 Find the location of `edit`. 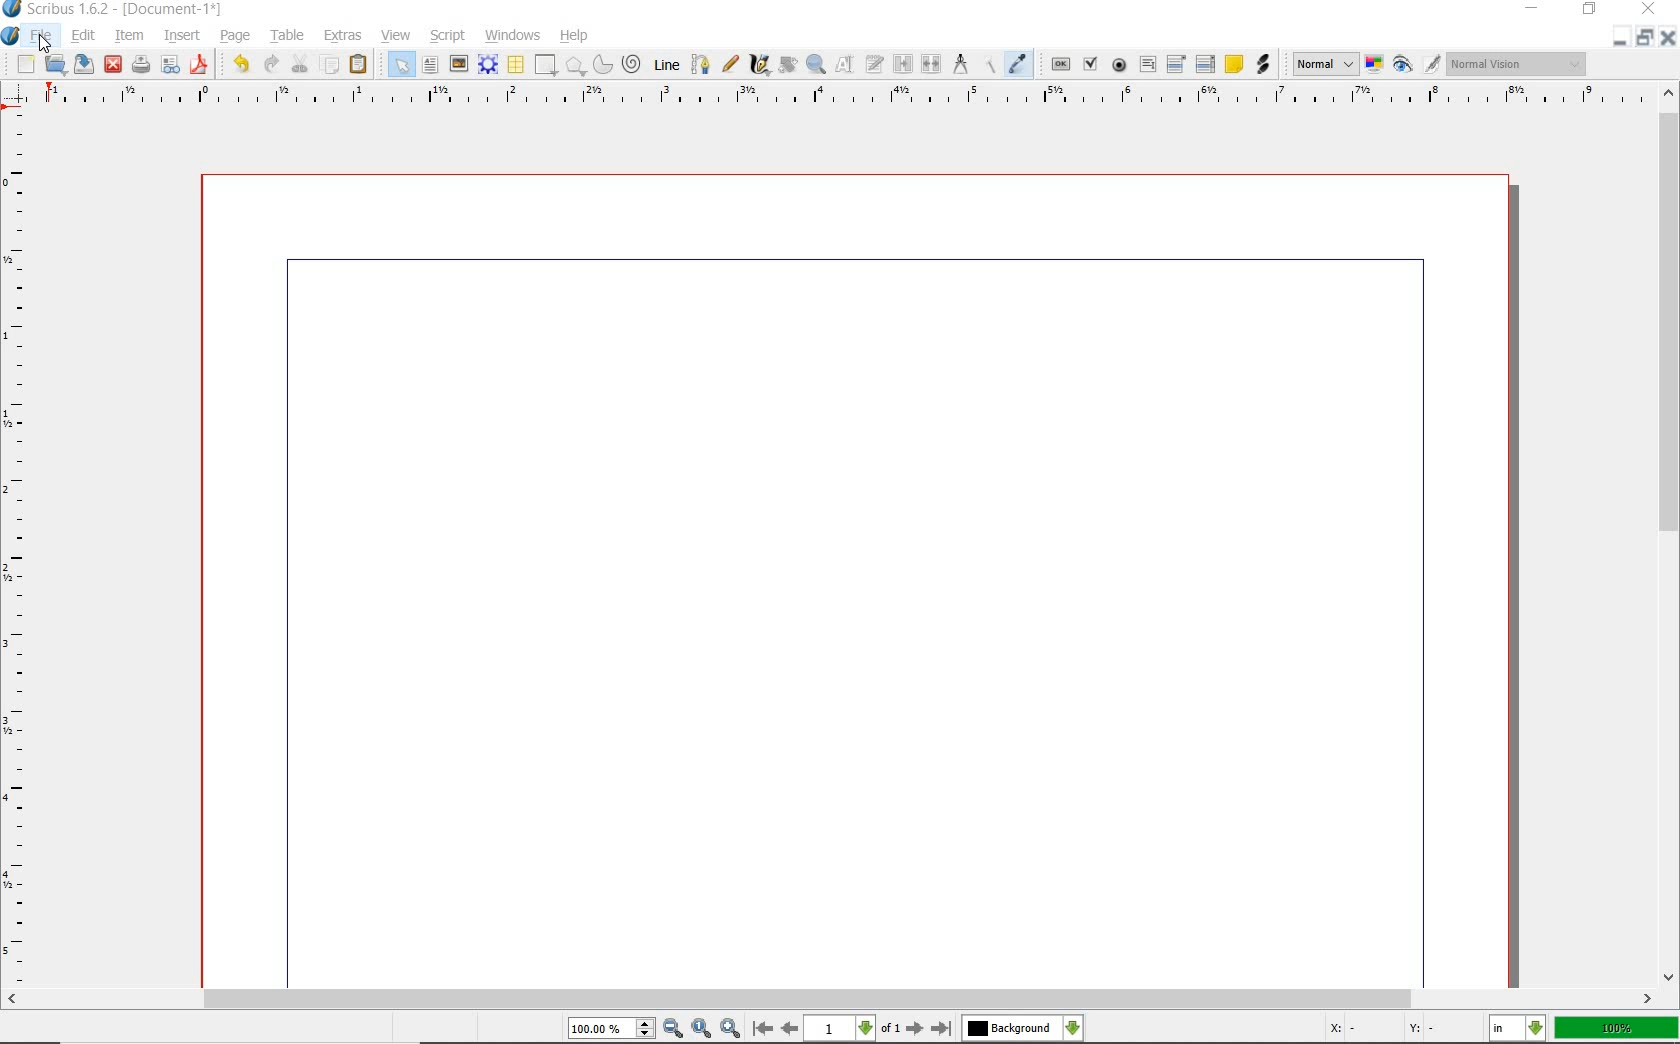

edit is located at coordinates (85, 35).